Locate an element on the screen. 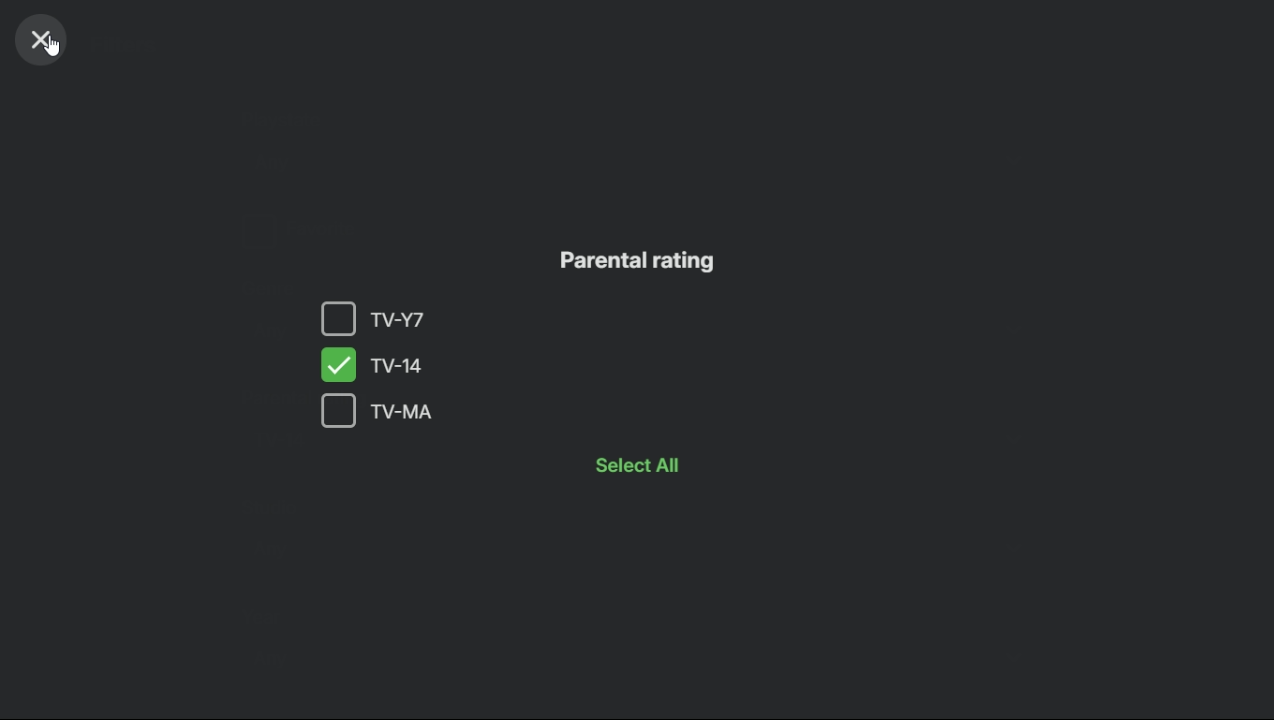 The height and width of the screenshot is (720, 1274). checkbox: TV-MA is located at coordinates (477, 411).